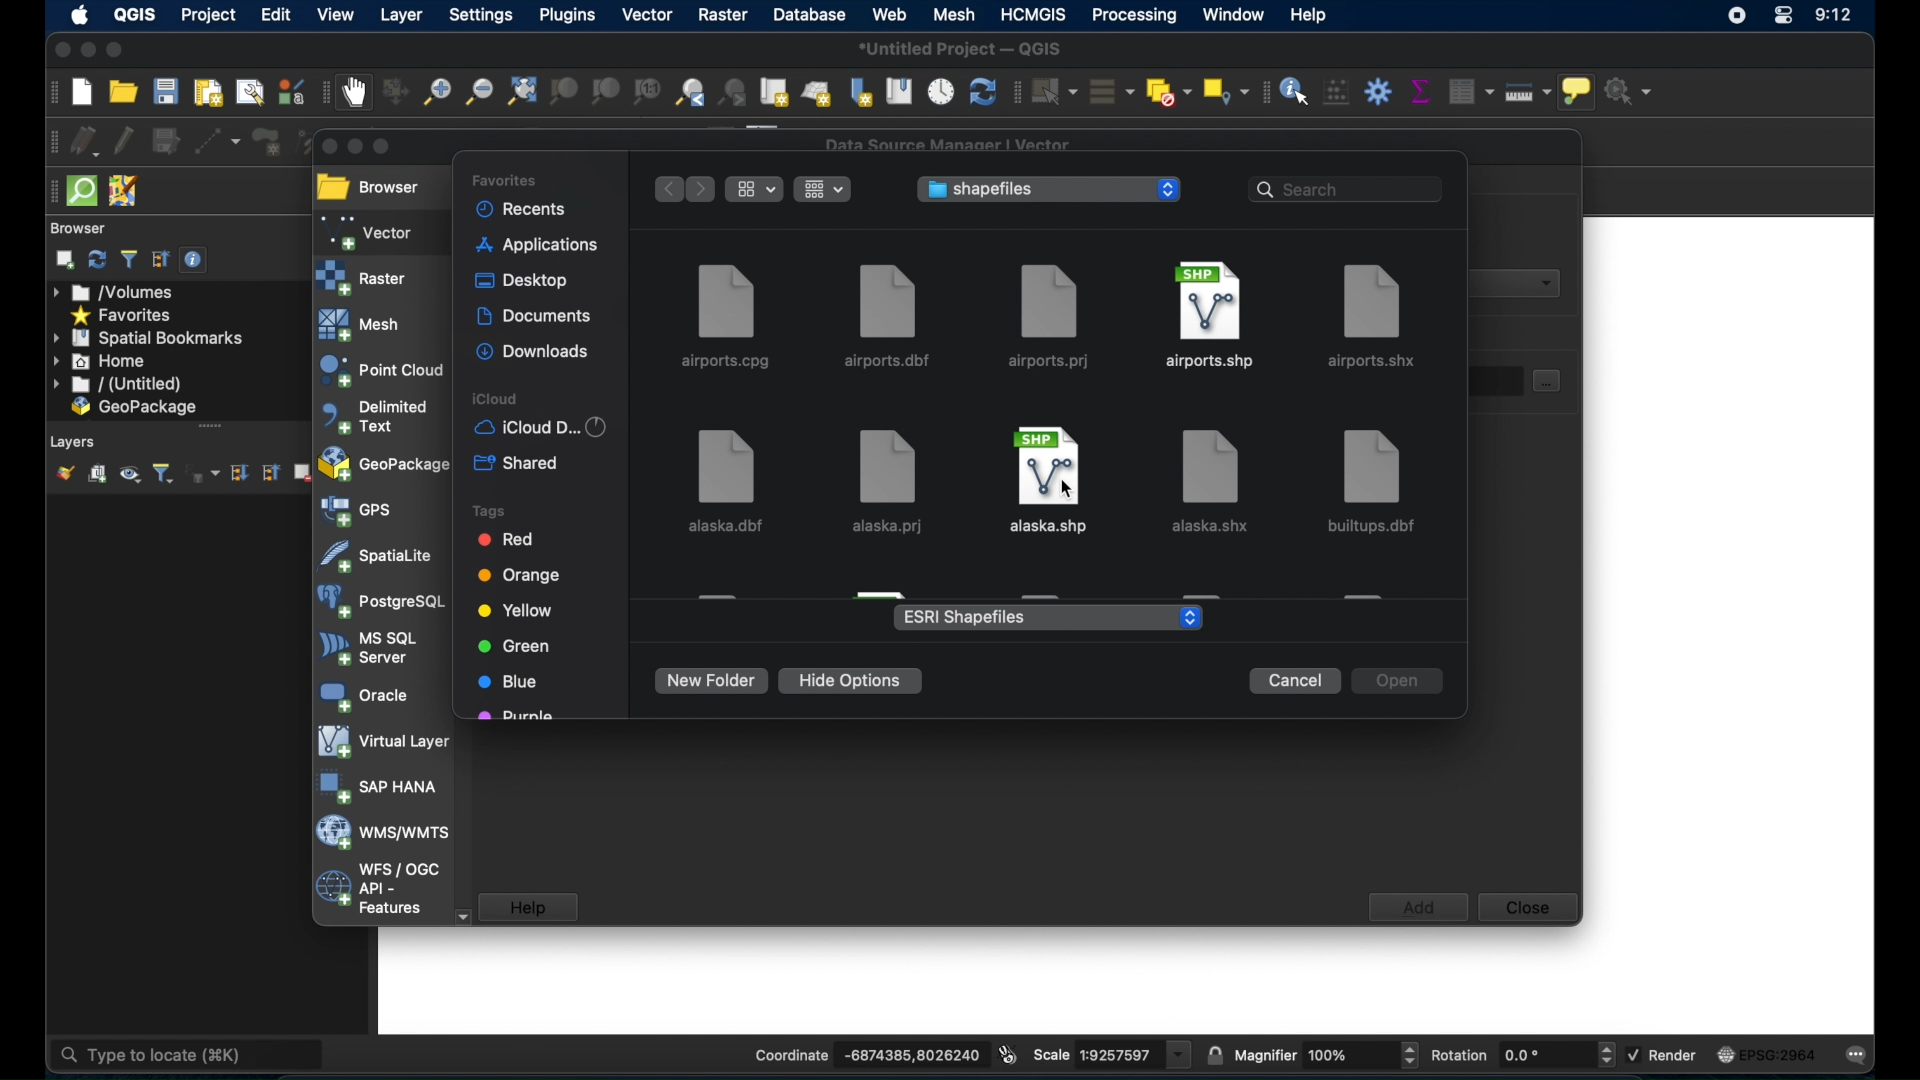  I want to click on raster, so click(719, 16).